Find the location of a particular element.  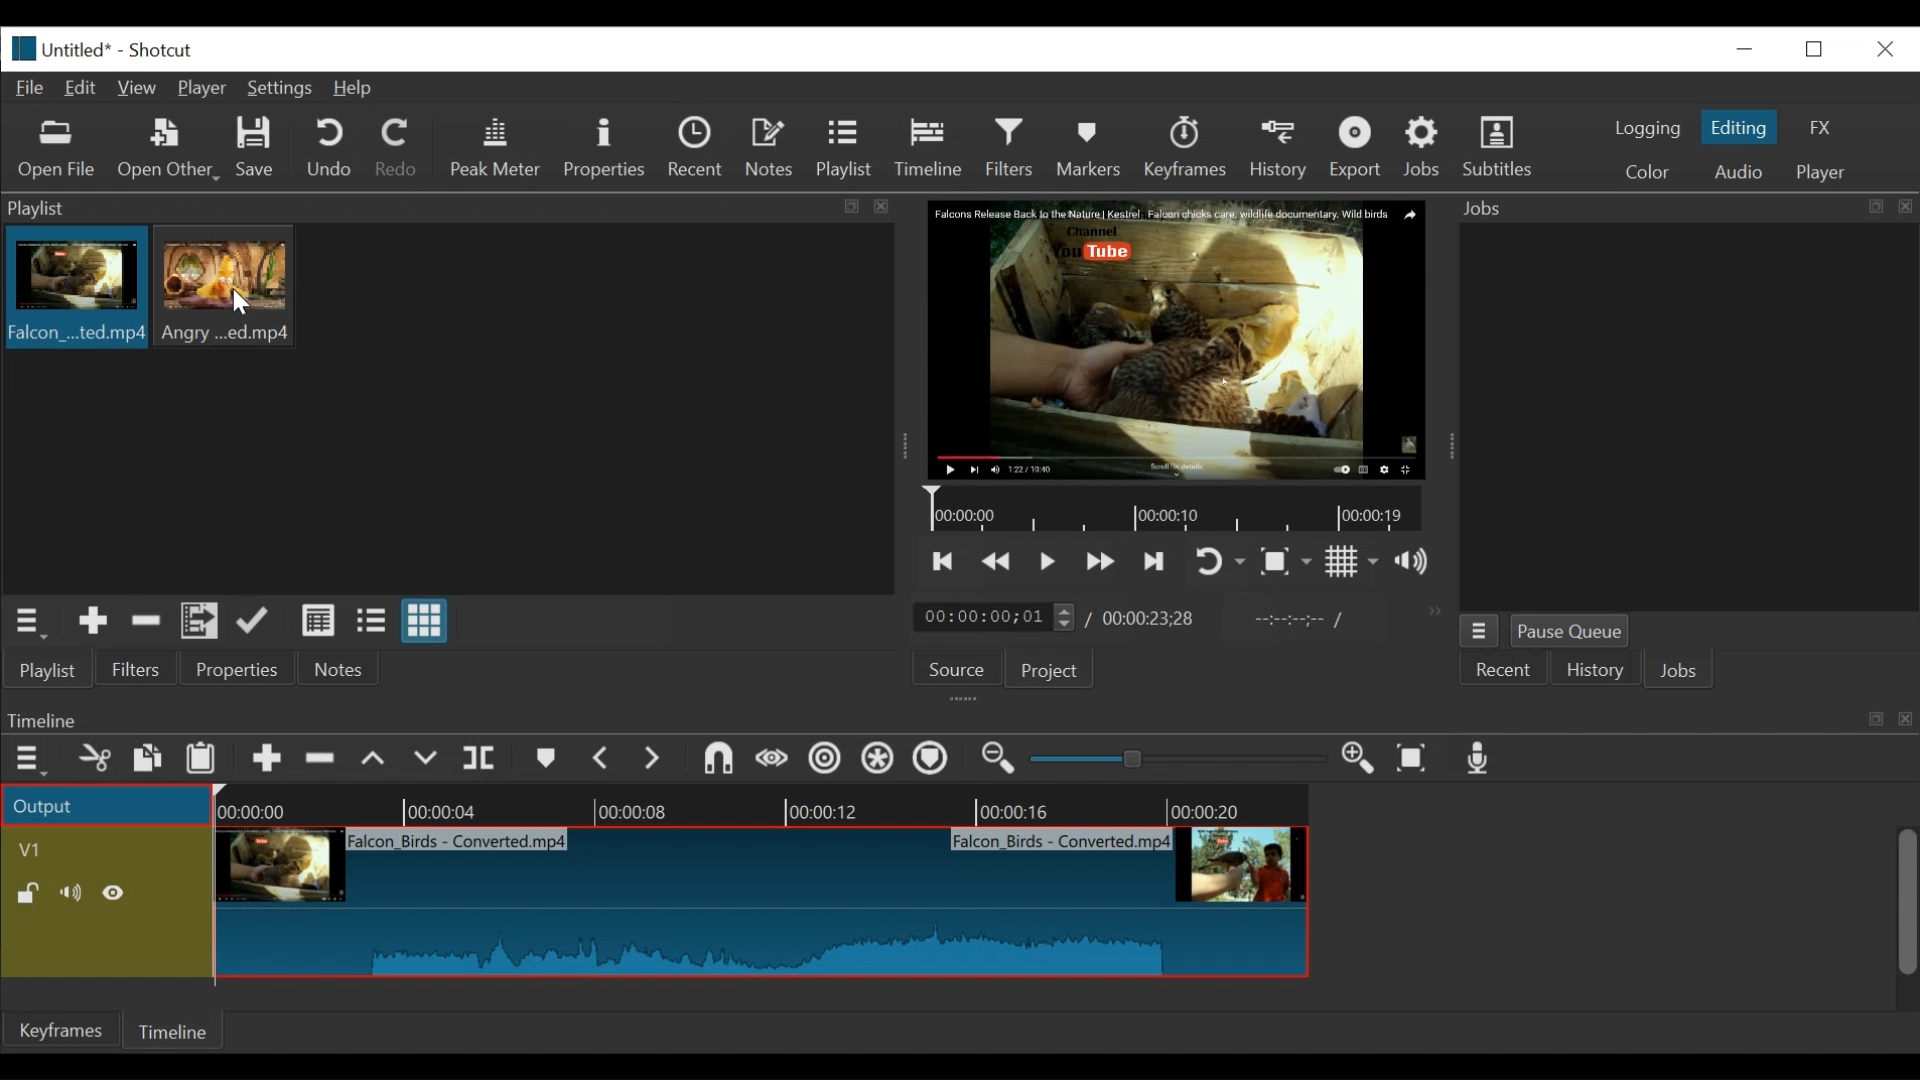

Ripple all tracks is located at coordinates (877, 761).